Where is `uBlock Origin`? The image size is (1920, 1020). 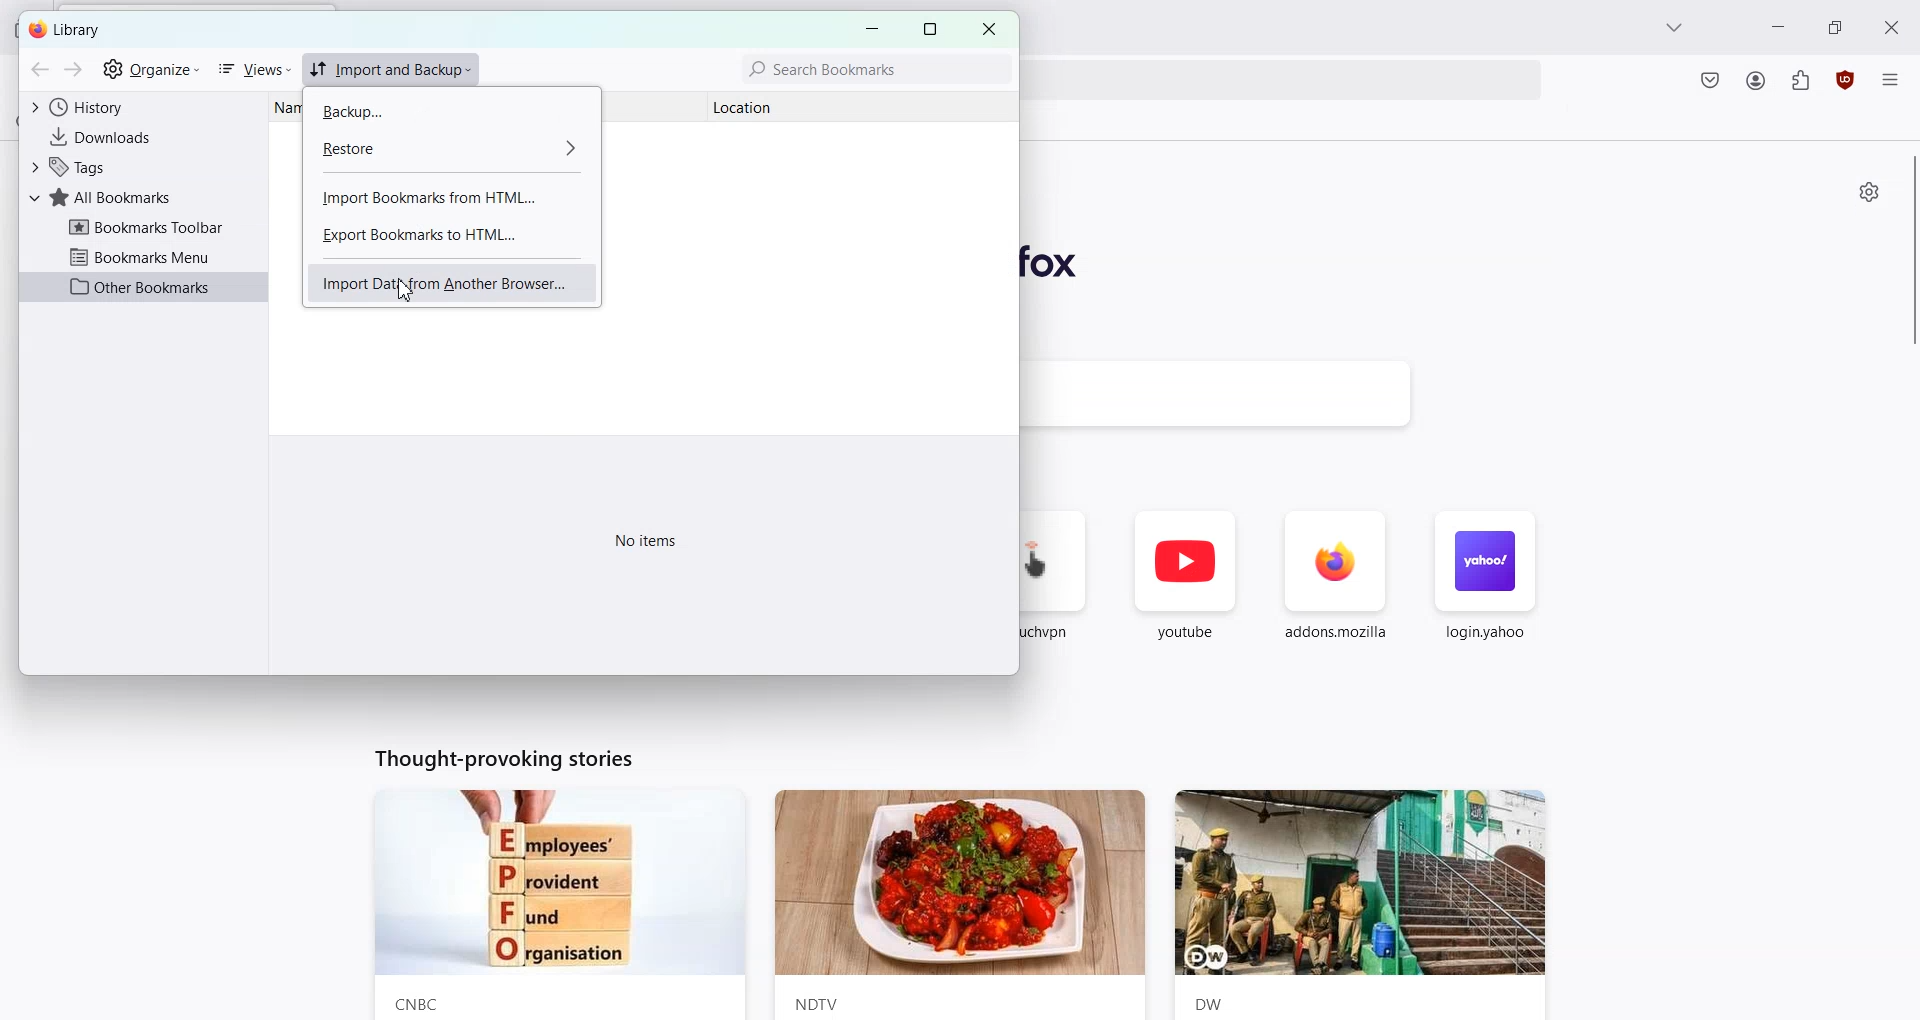 uBlock Origin is located at coordinates (1844, 80).